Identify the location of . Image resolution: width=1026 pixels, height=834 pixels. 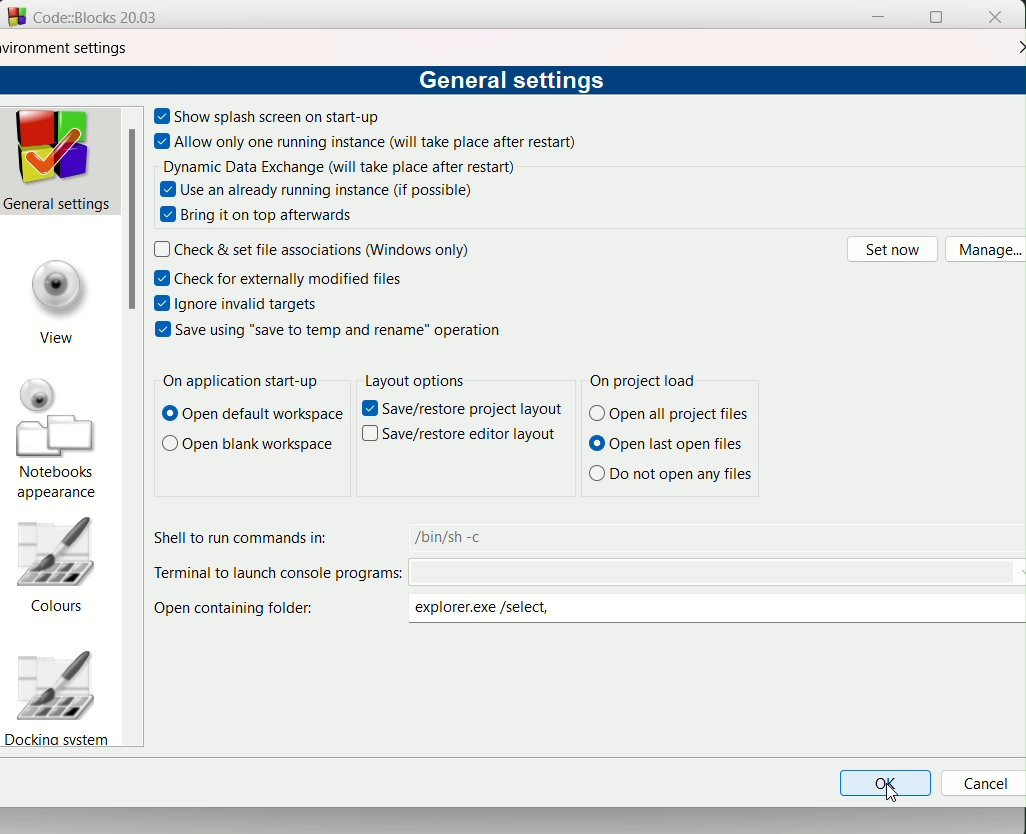
(668, 475).